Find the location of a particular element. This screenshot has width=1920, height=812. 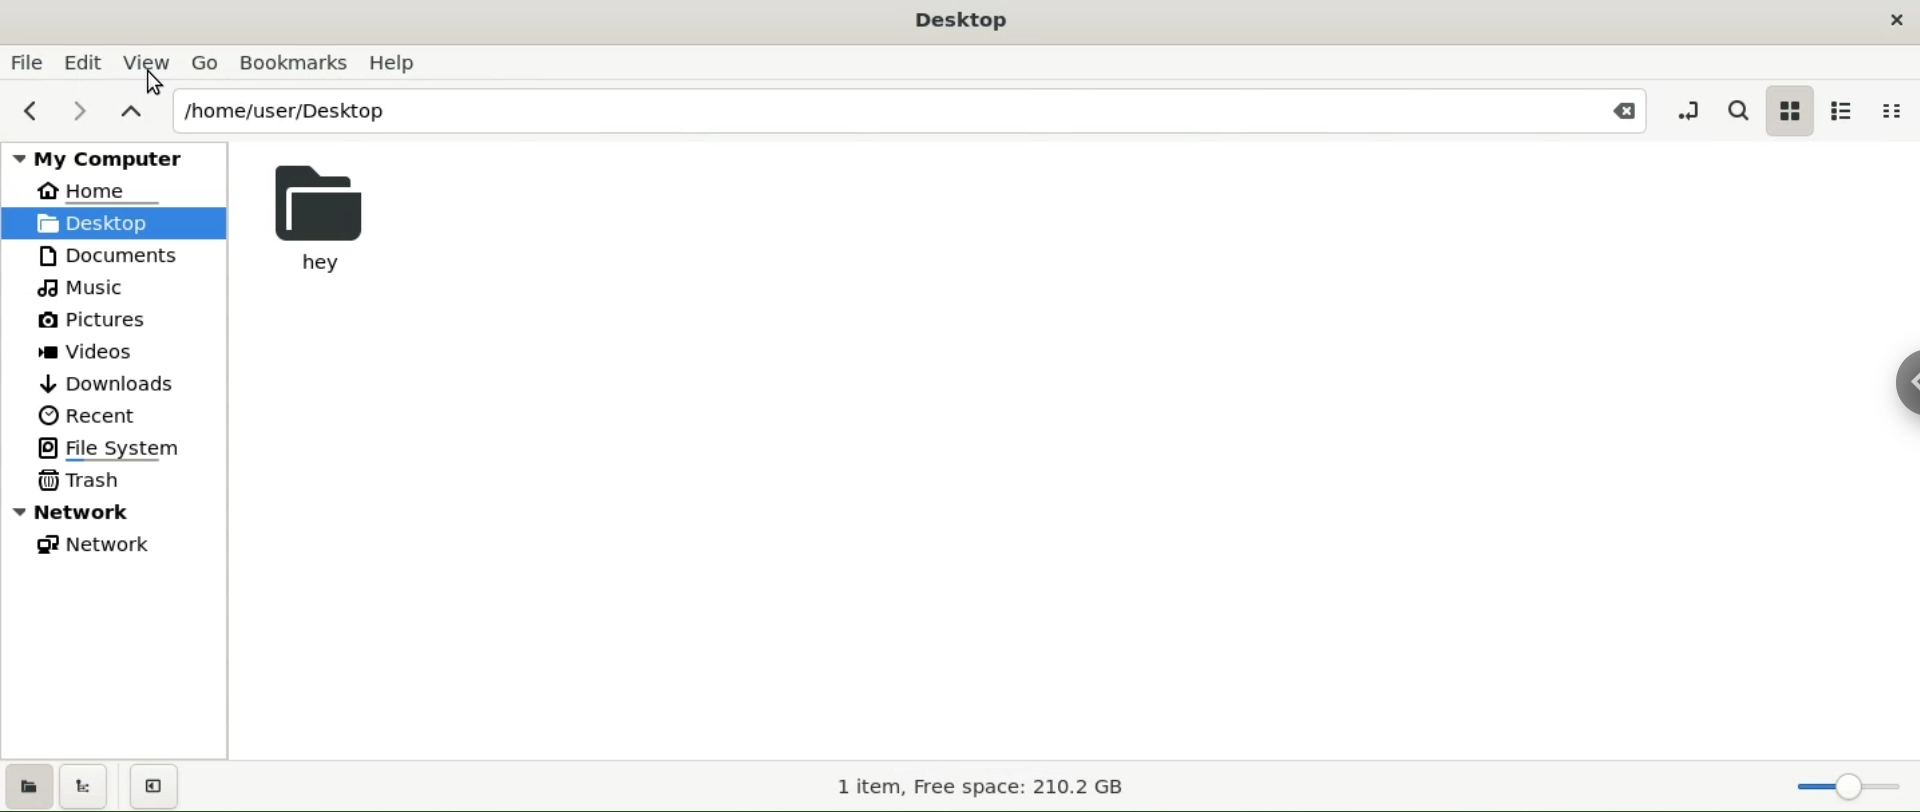

file system is located at coordinates (108, 447).